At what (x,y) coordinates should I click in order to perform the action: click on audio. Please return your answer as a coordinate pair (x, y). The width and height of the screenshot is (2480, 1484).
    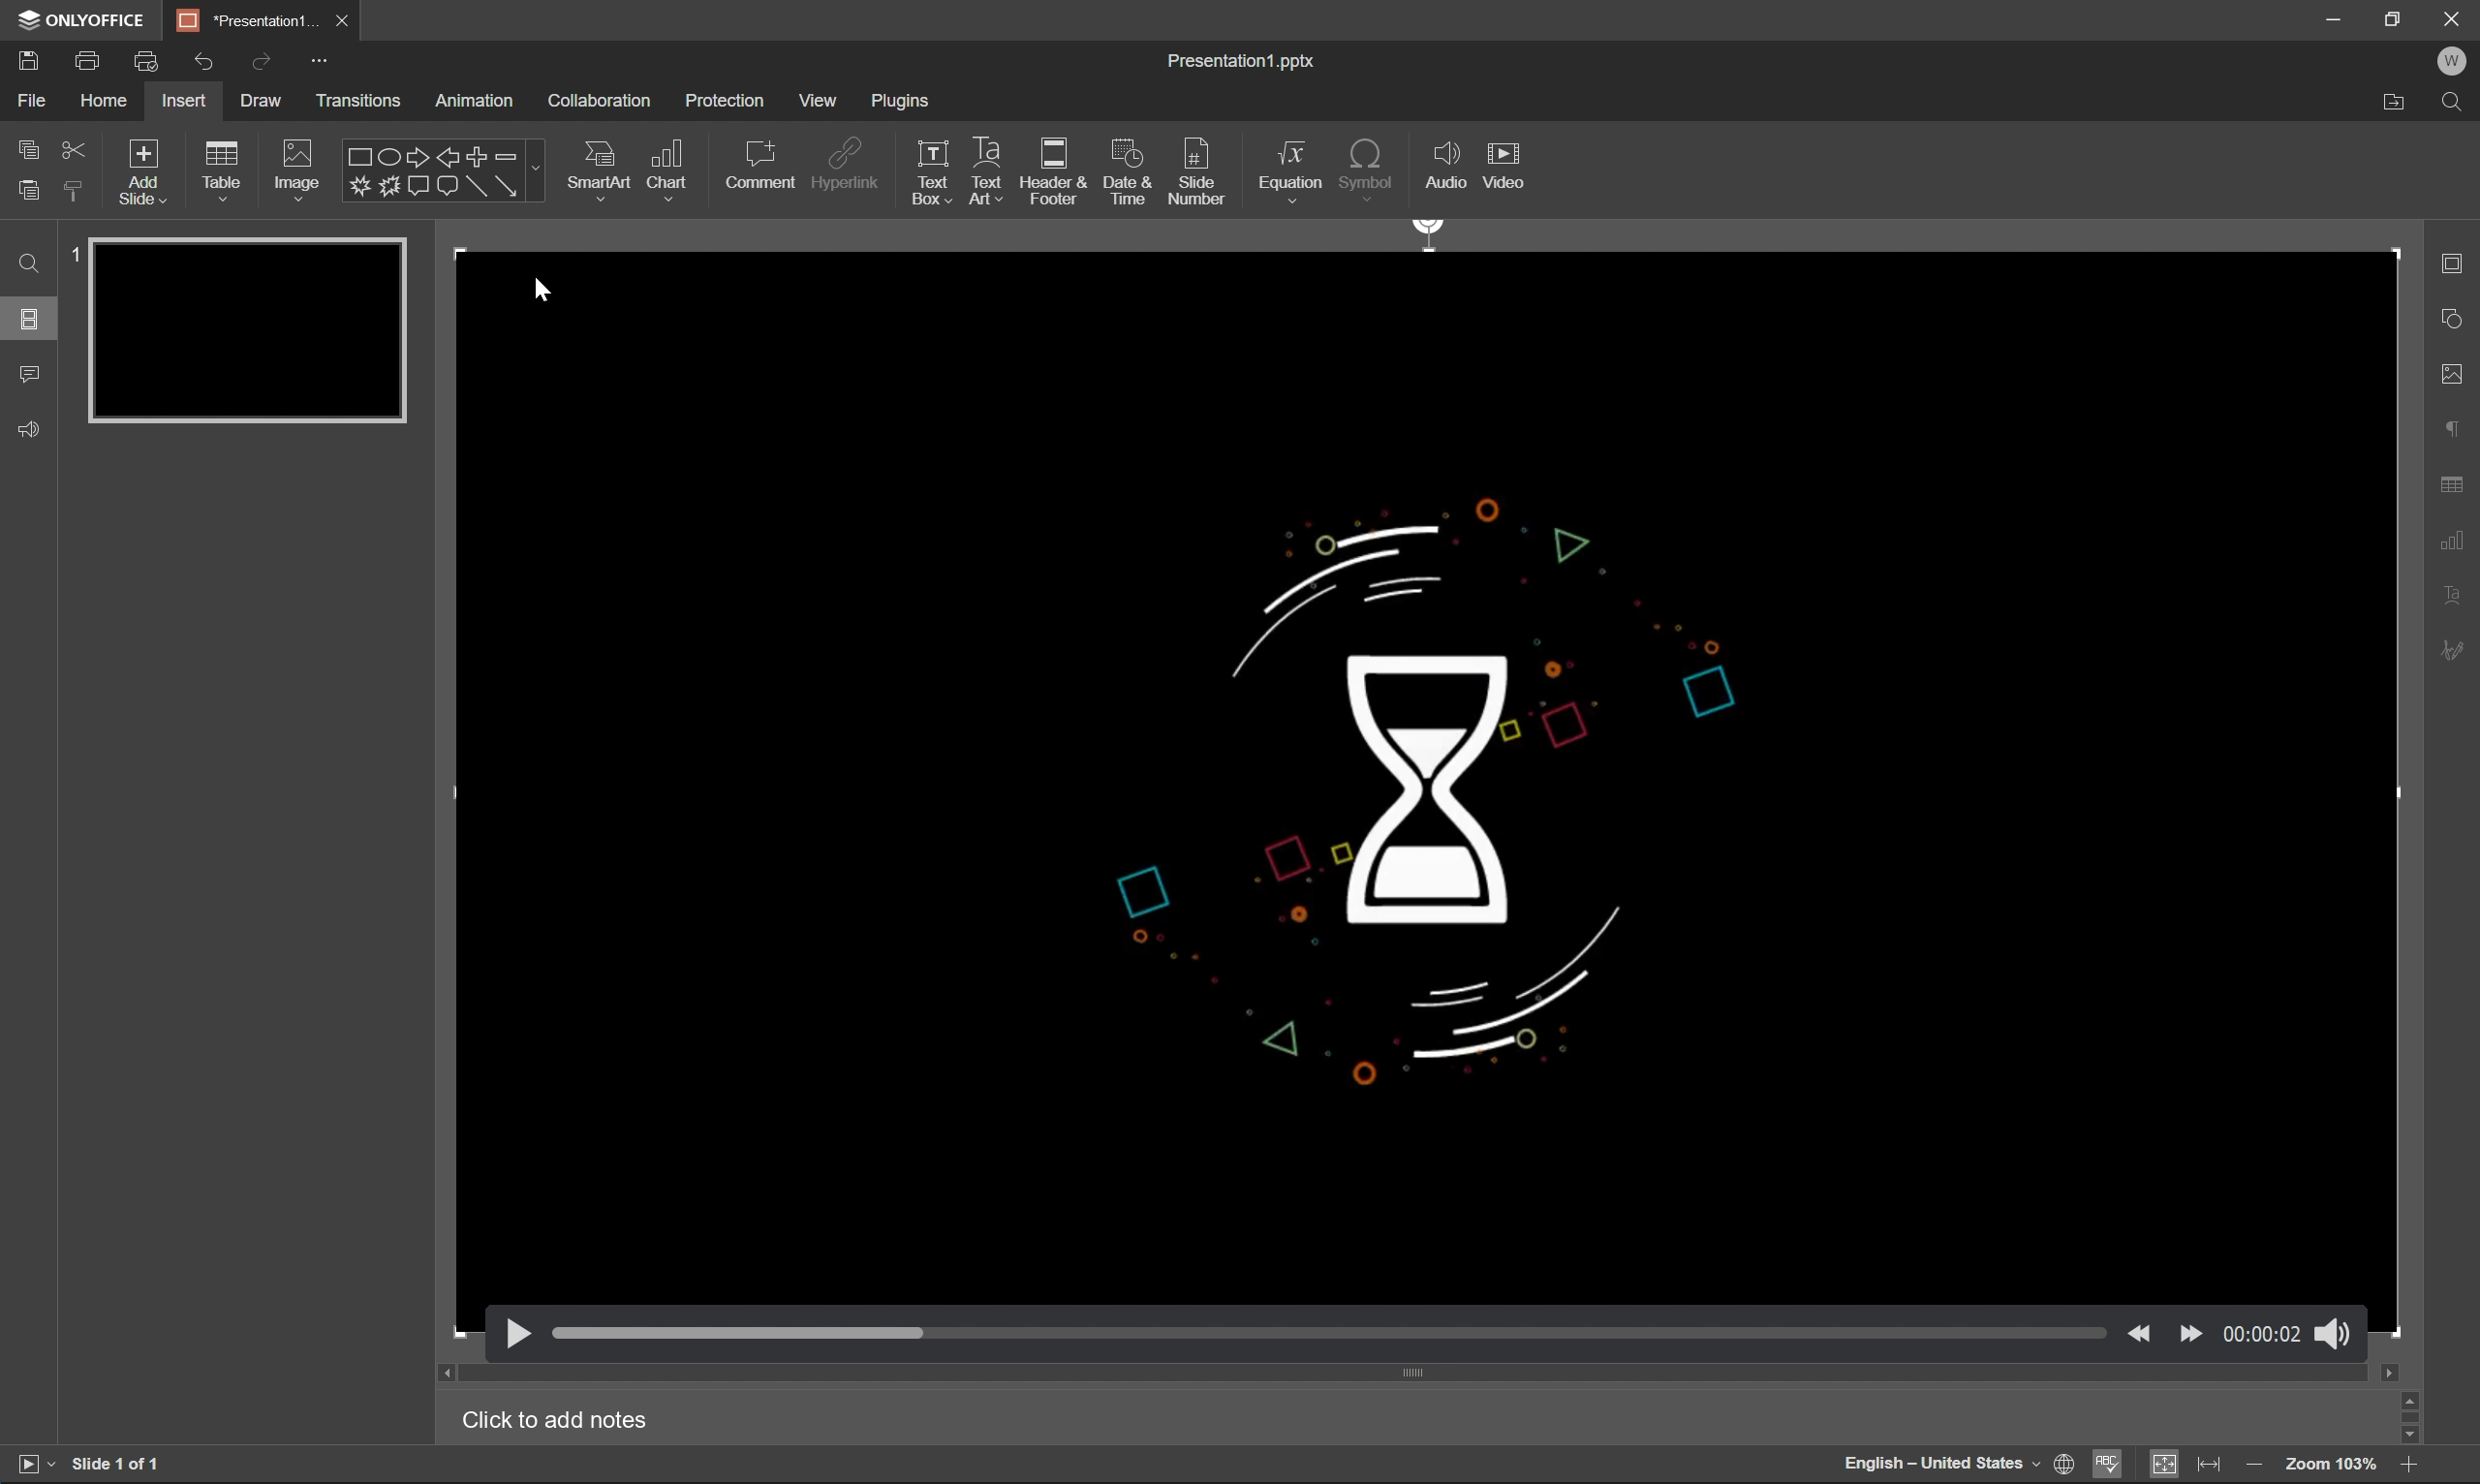
    Looking at the image, I should click on (1449, 166).